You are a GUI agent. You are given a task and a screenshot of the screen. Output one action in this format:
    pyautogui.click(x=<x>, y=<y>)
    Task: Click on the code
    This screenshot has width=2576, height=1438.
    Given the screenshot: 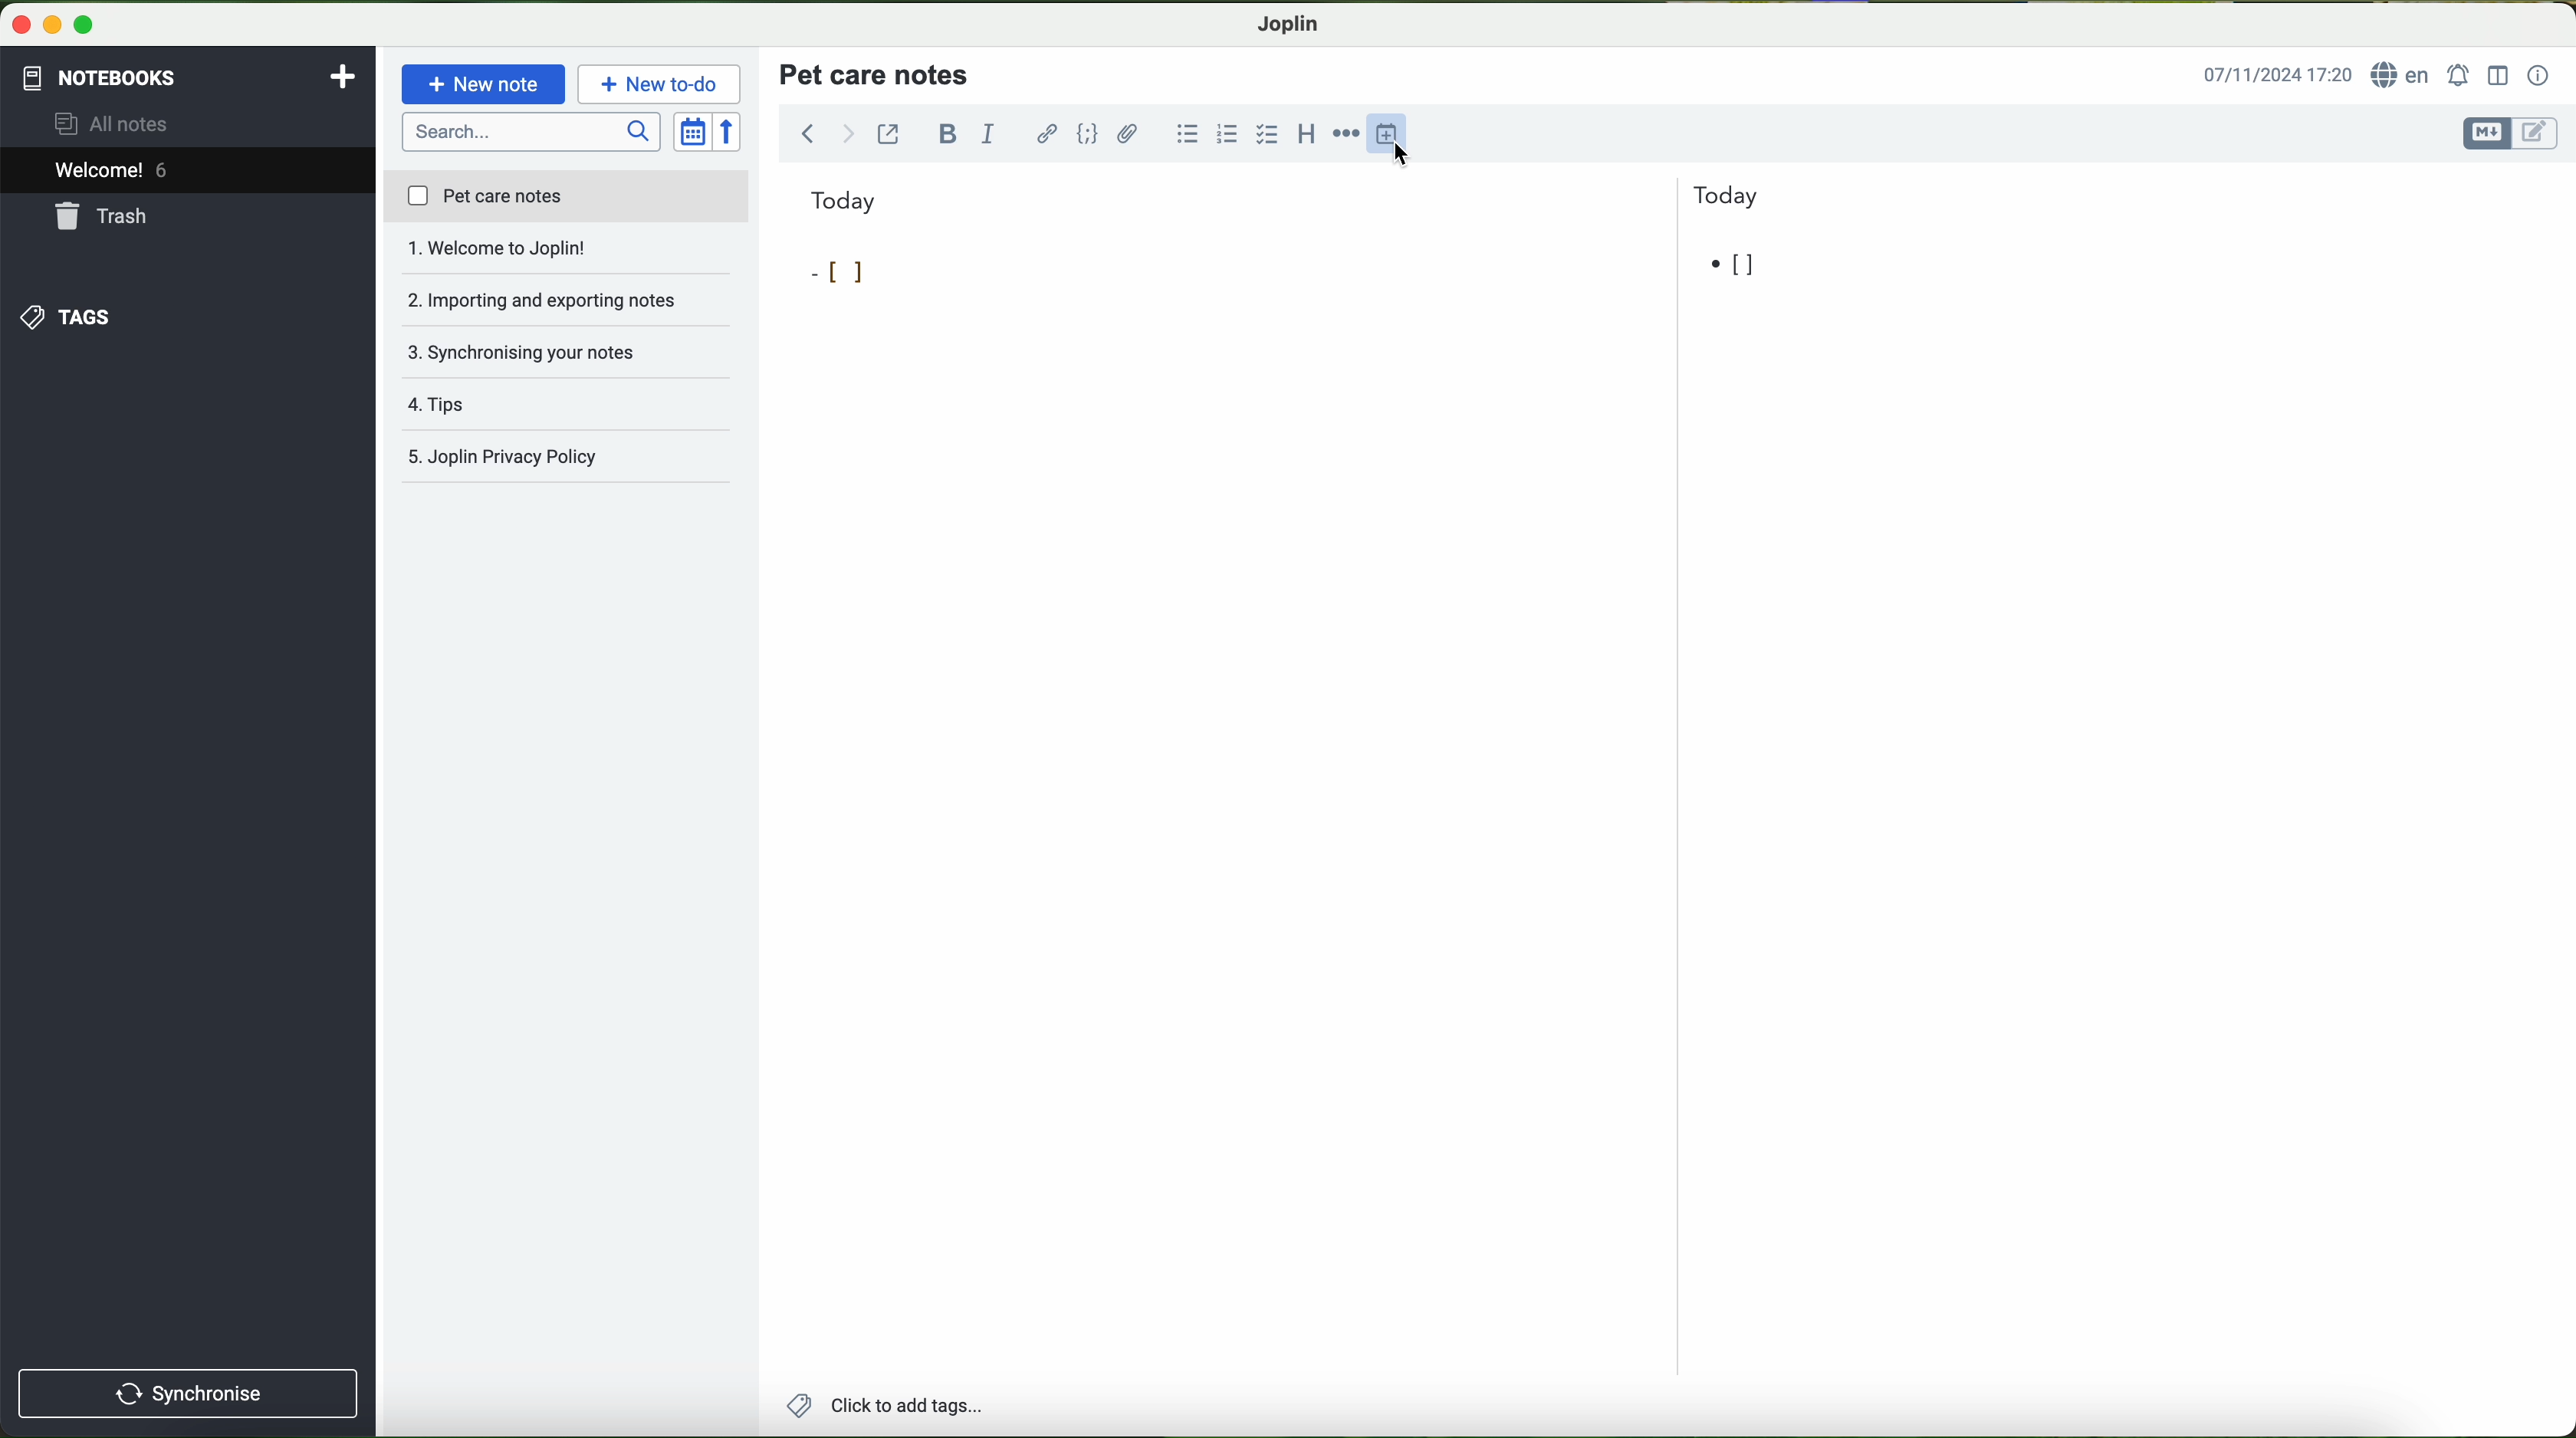 What is the action you would take?
    pyautogui.click(x=1087, y=133)
    